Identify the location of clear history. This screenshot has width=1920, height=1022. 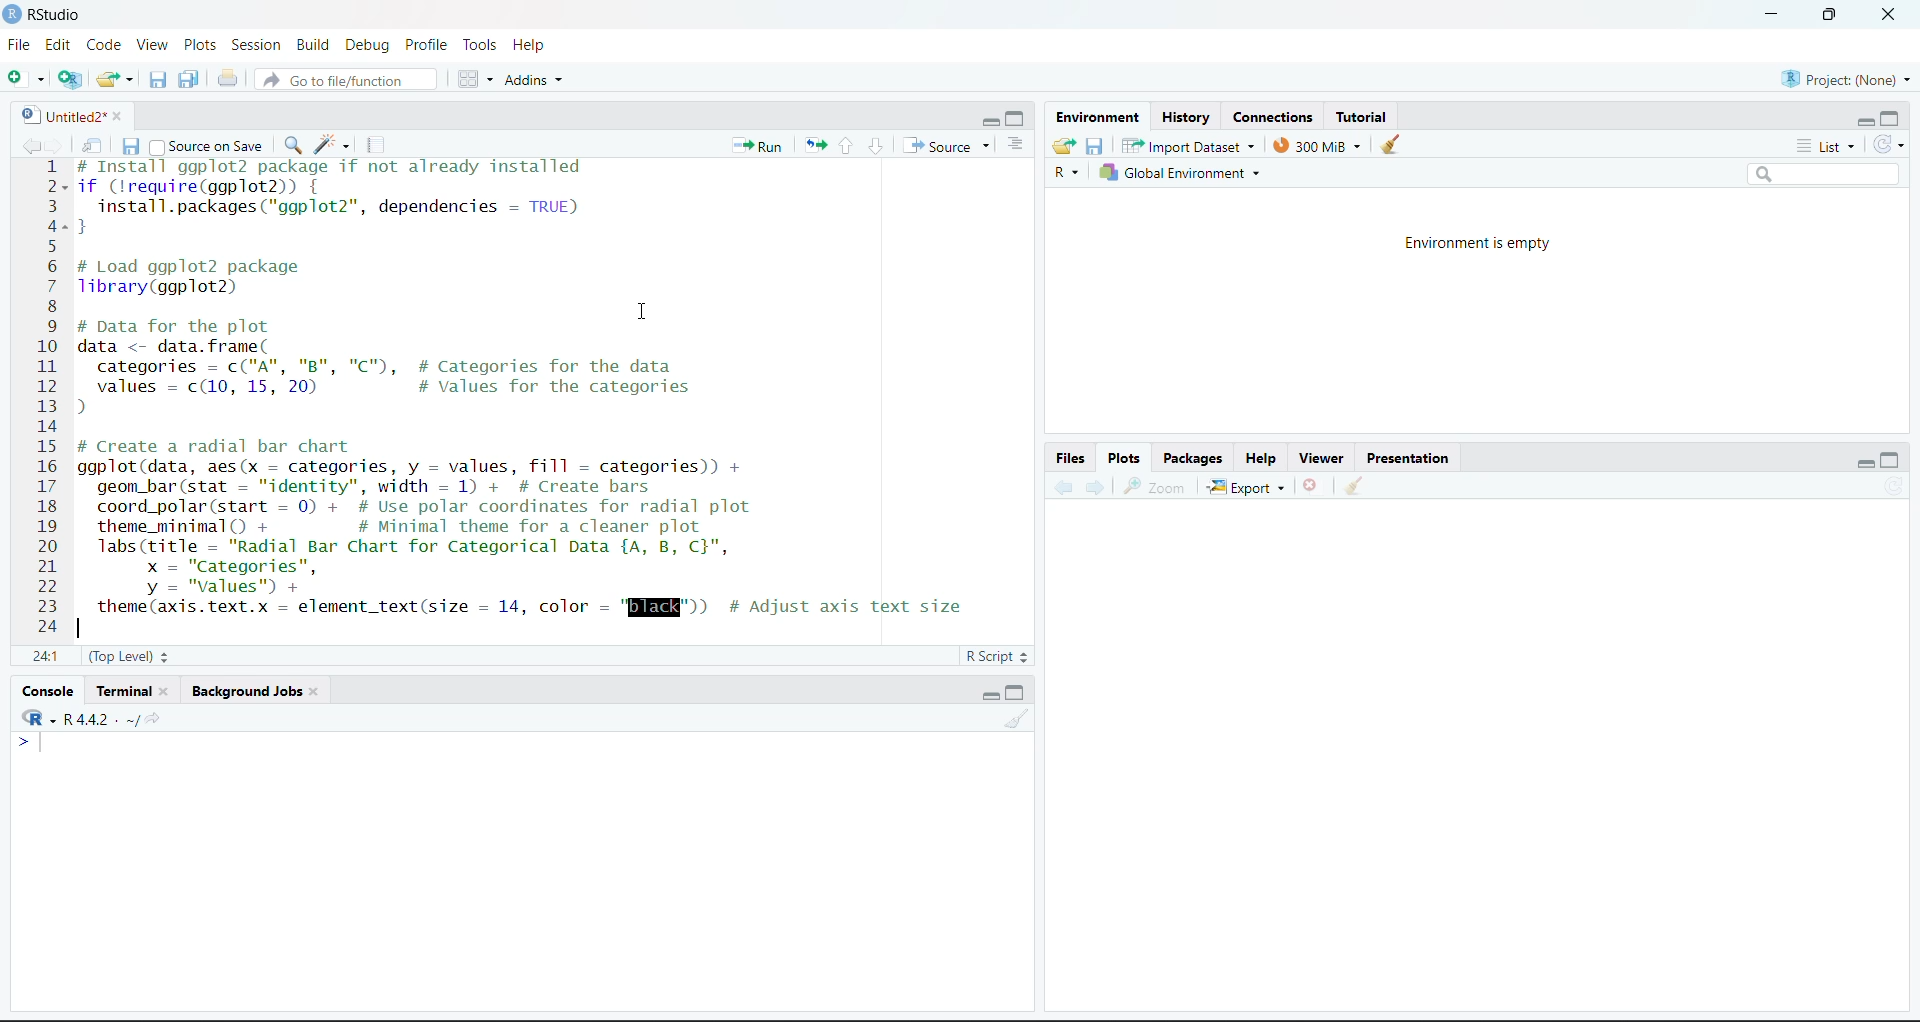
(1397, 145).